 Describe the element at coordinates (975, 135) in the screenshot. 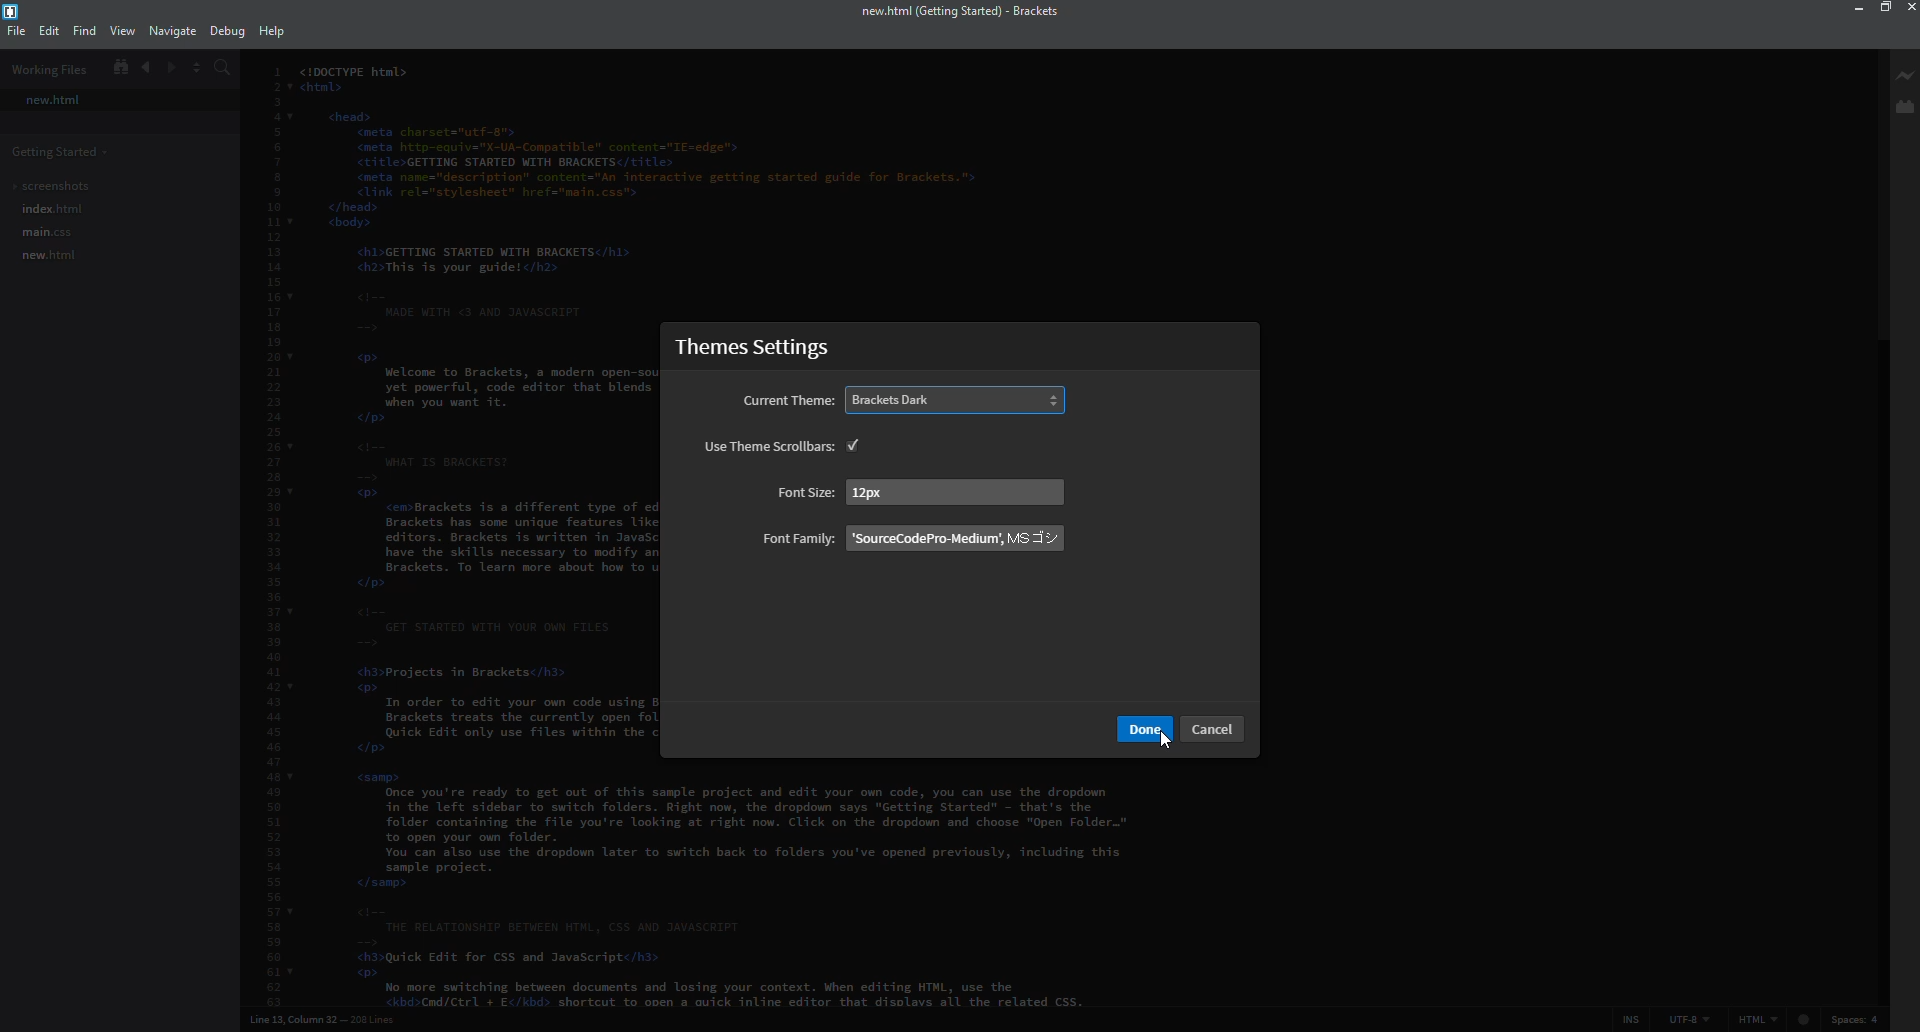

I see `dark mode` at that location.